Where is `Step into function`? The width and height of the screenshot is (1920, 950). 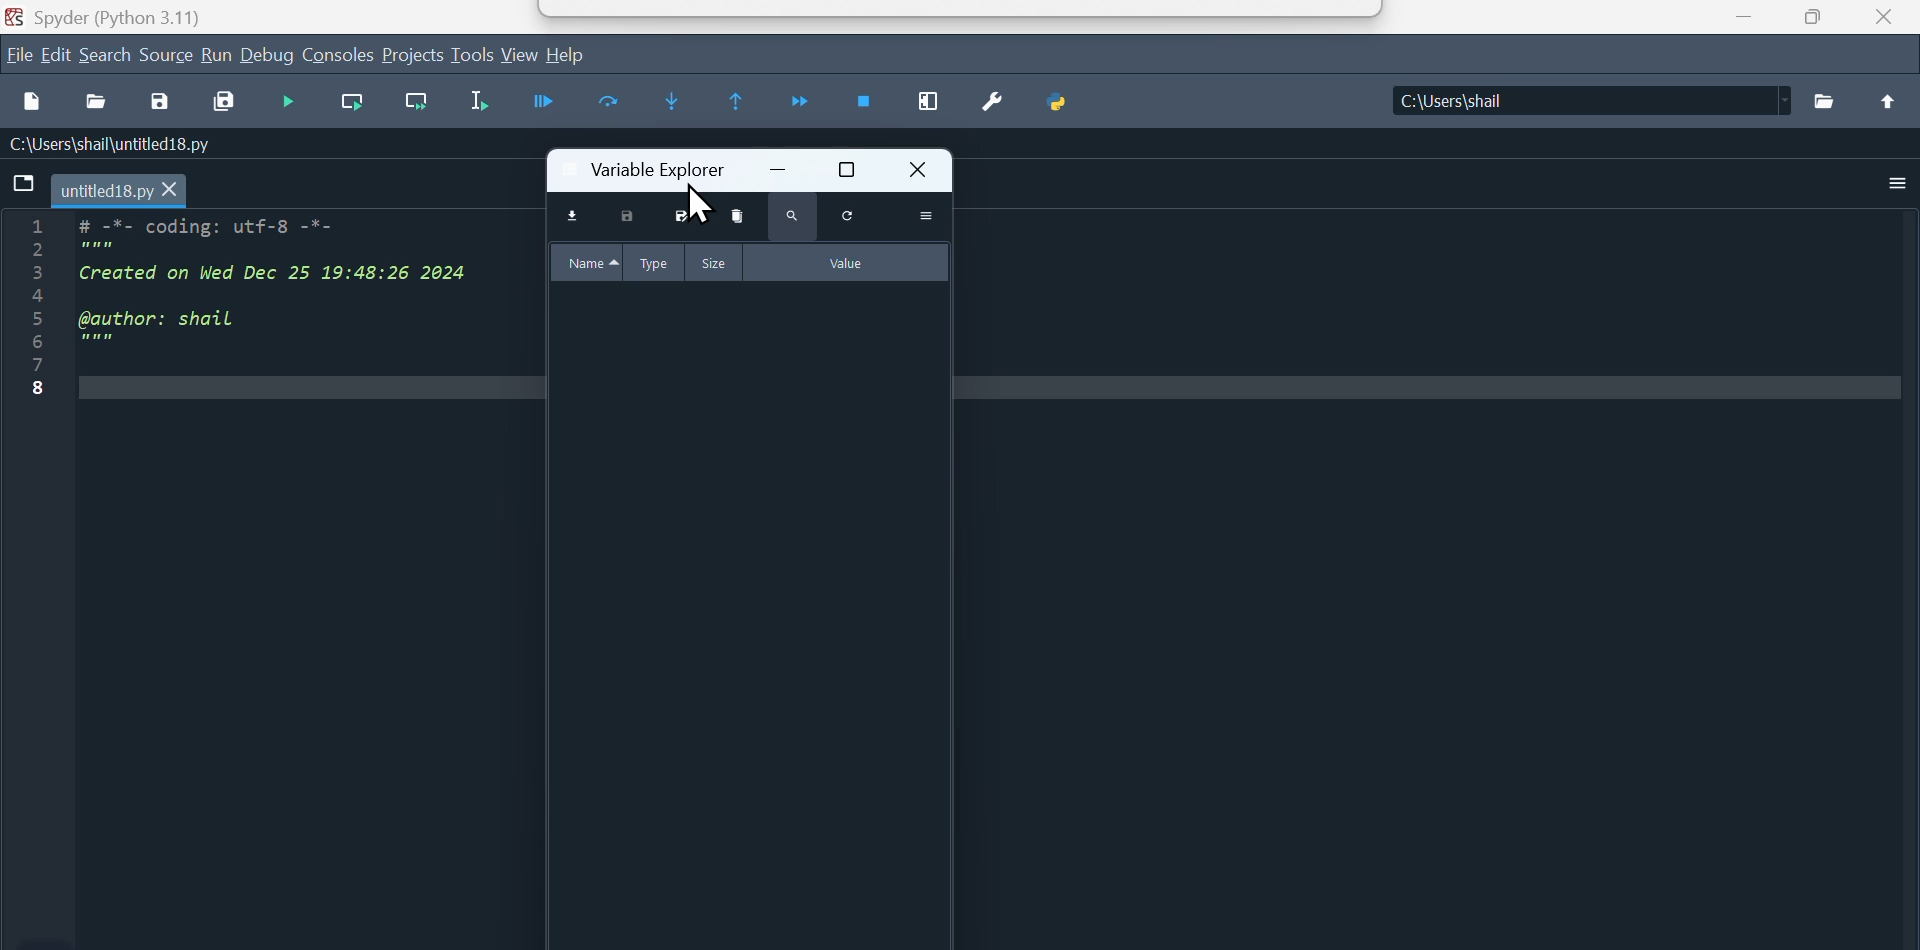
Step into function is located at coordinates (688, 107).